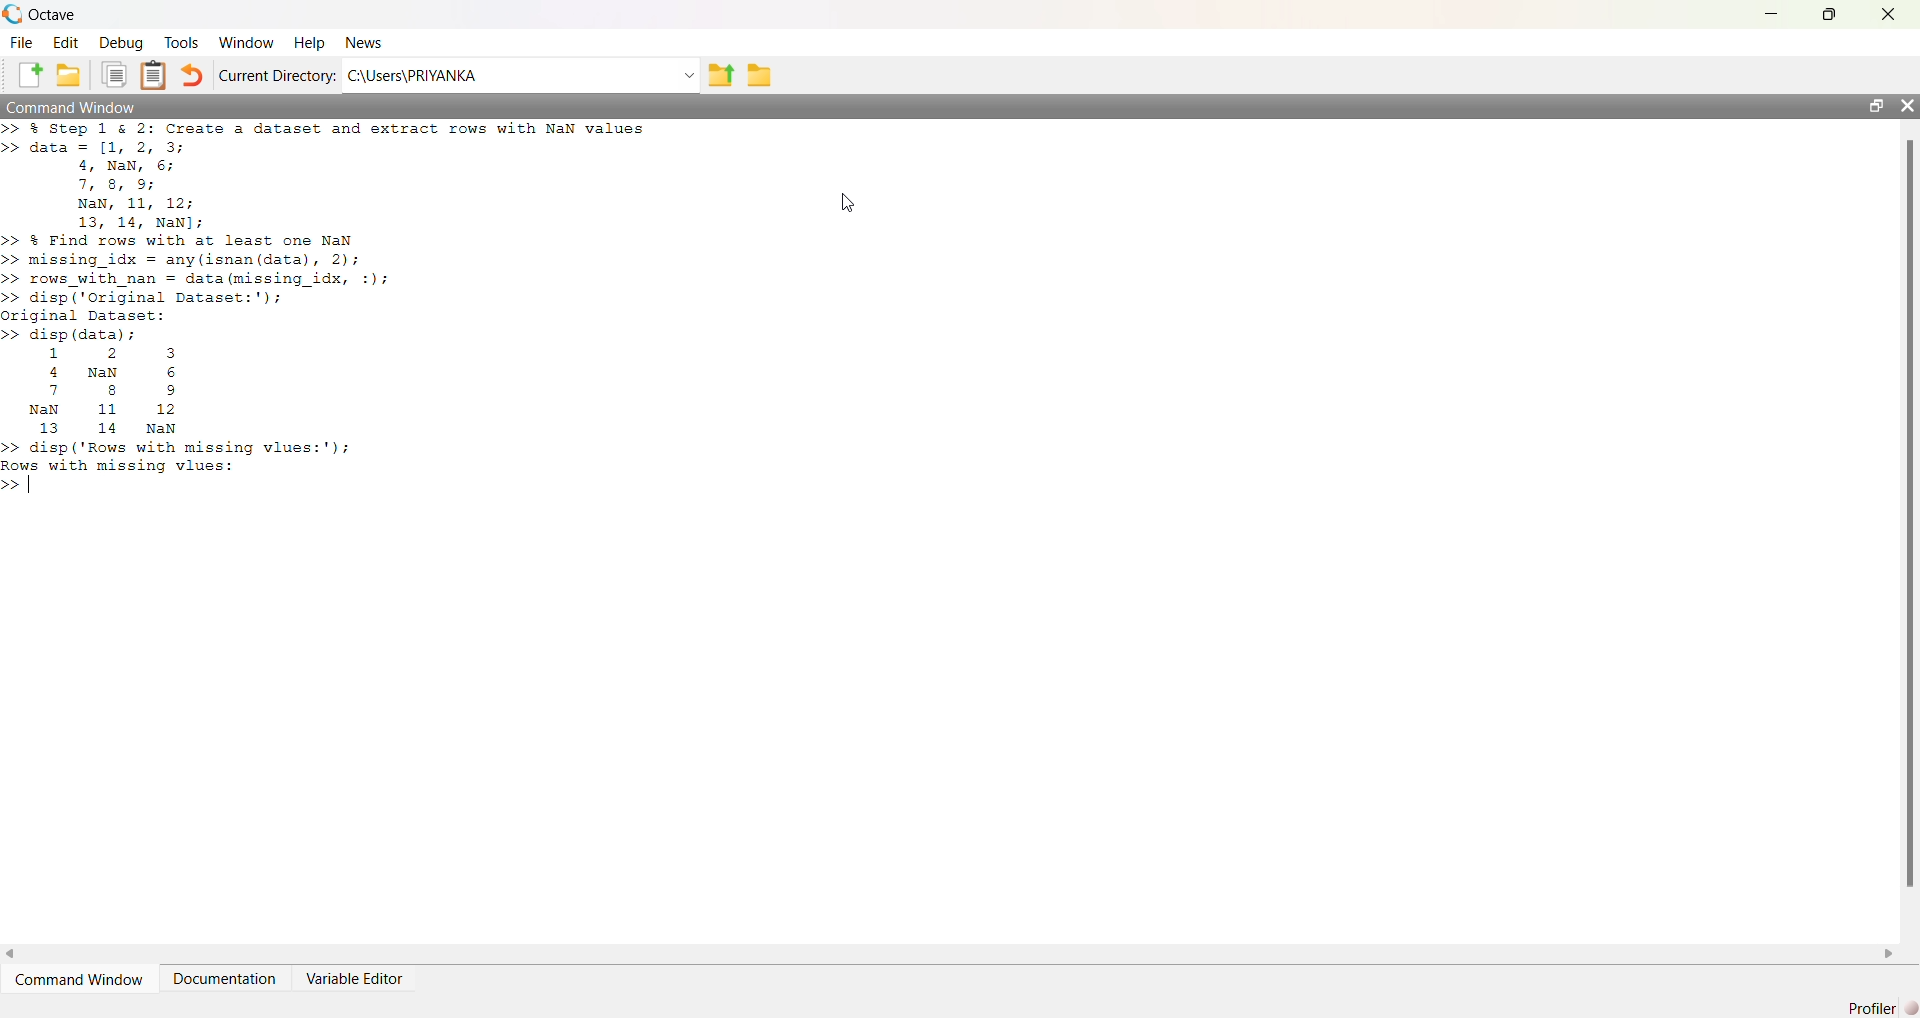  Describe the element at coordinates (366, 42) in the screenshot. I see `News` at that location.